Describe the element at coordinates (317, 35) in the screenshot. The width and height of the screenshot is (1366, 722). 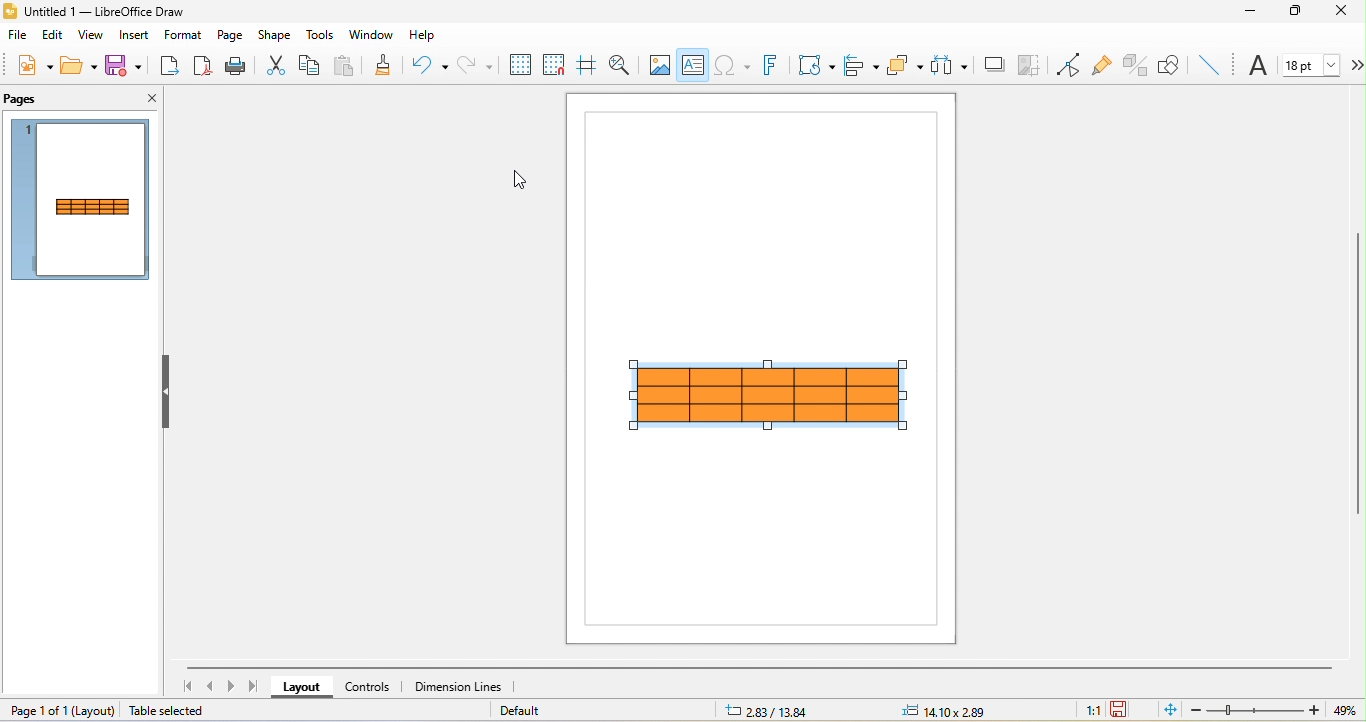
I see `tools` at that location.